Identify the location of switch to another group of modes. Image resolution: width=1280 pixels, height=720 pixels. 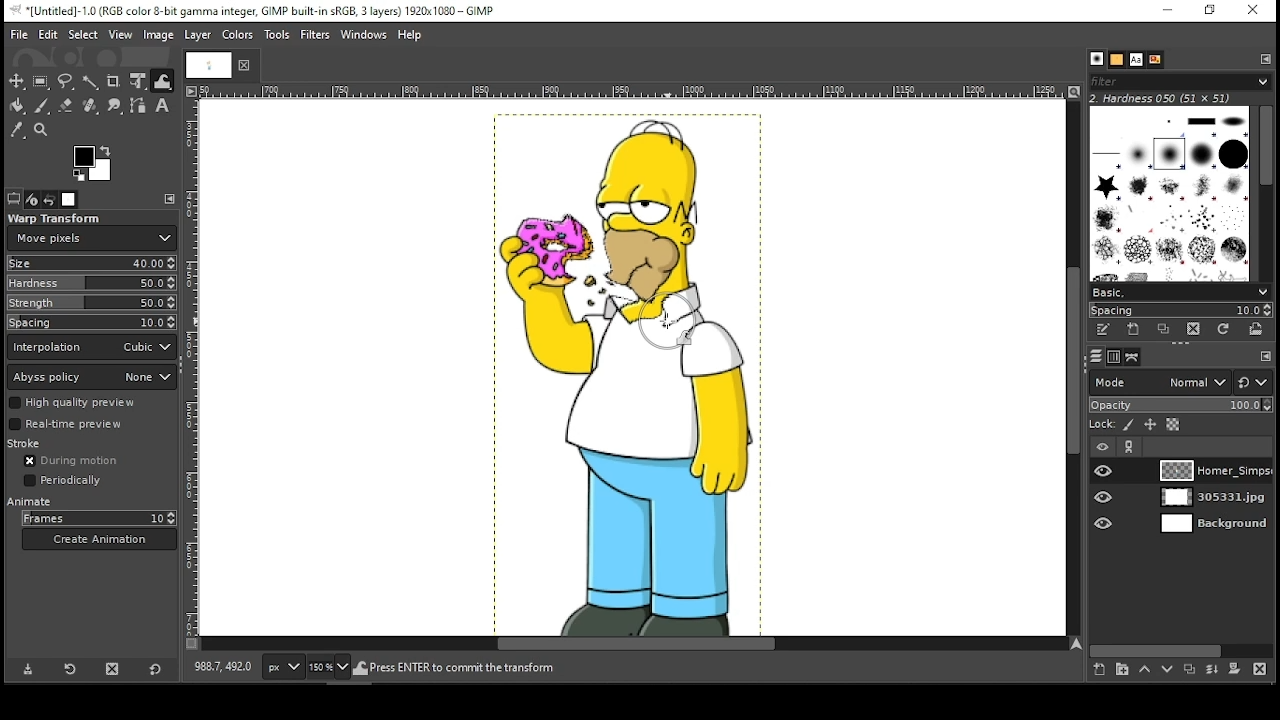
(1252, 382).